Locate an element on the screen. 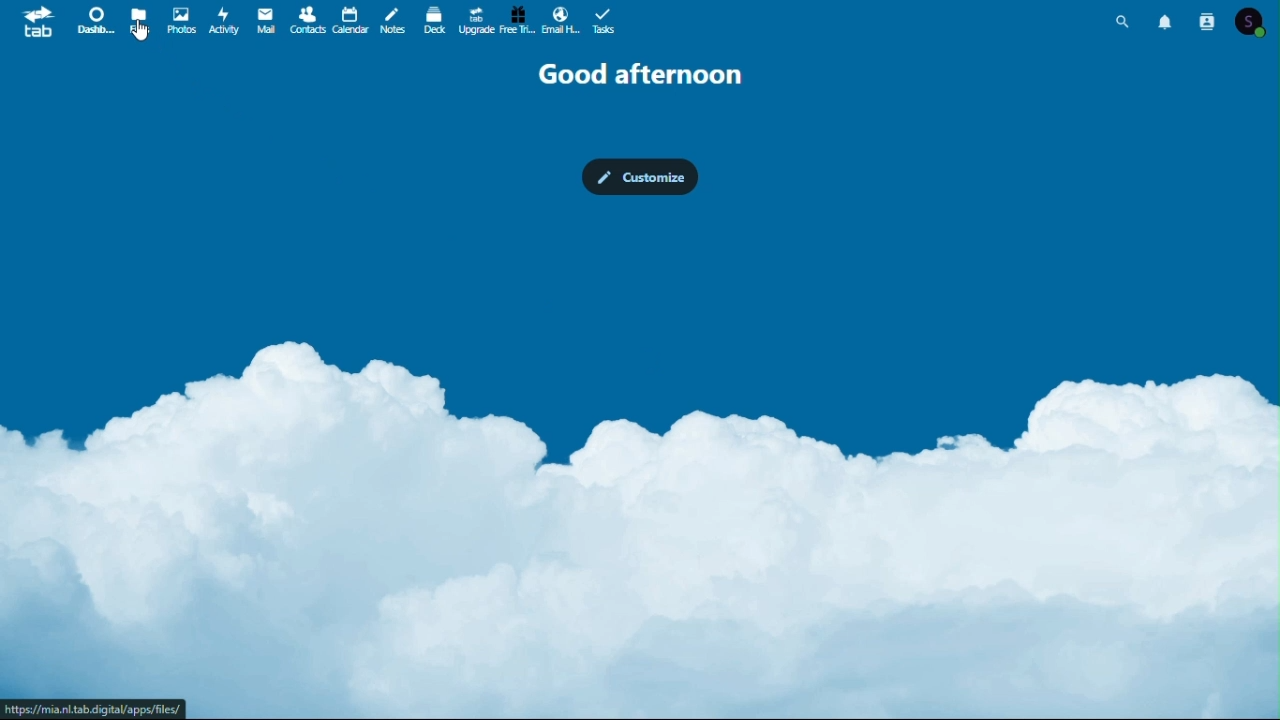 The width and height of the screenshot is (1280, 720). Calendar is located at coordinates (351, 20).